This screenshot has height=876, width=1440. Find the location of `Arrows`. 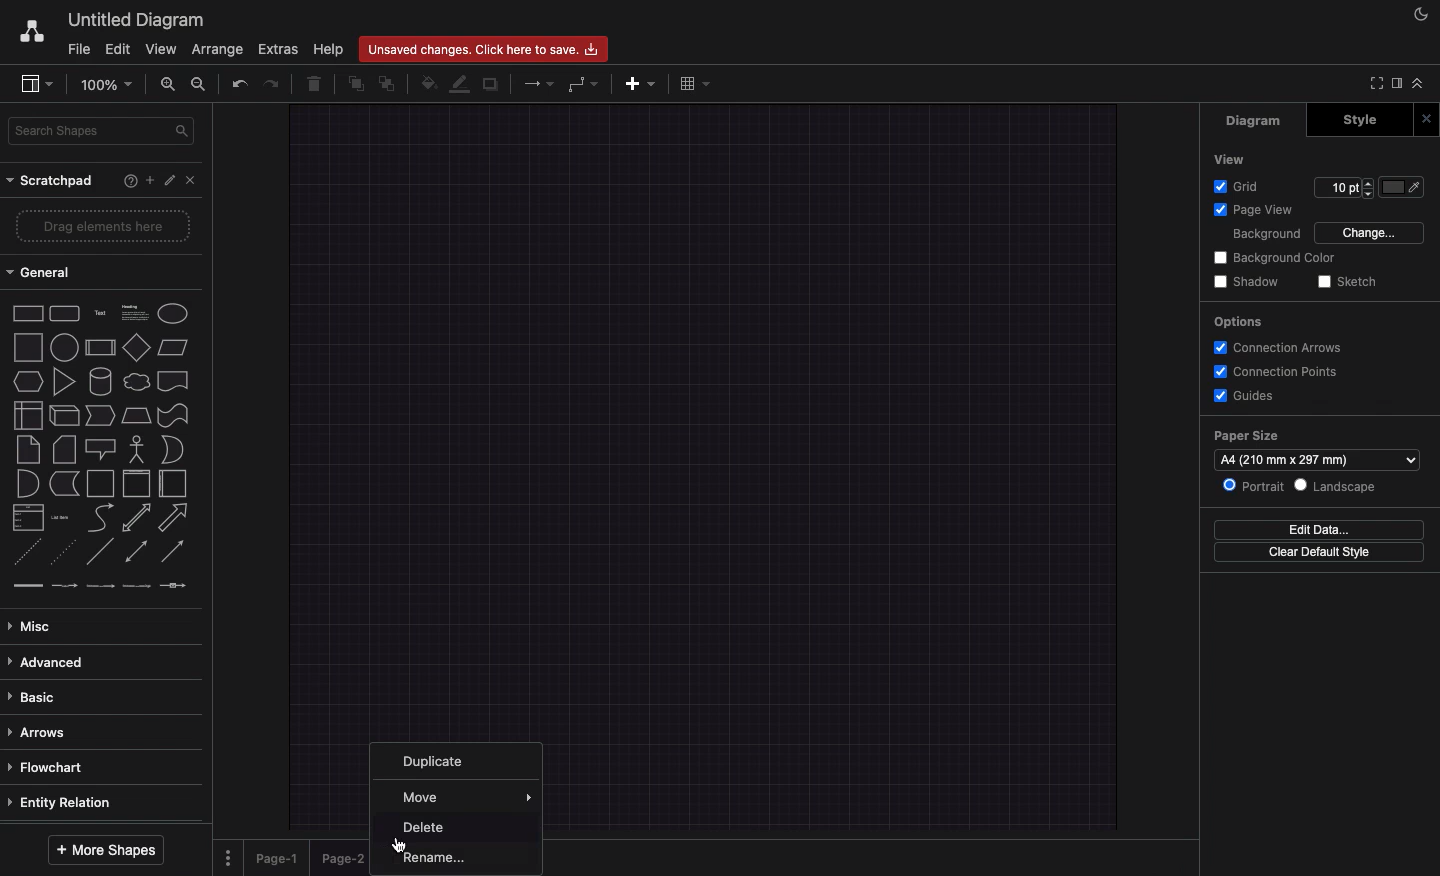

Arrows is located at coordinates (38, 731).